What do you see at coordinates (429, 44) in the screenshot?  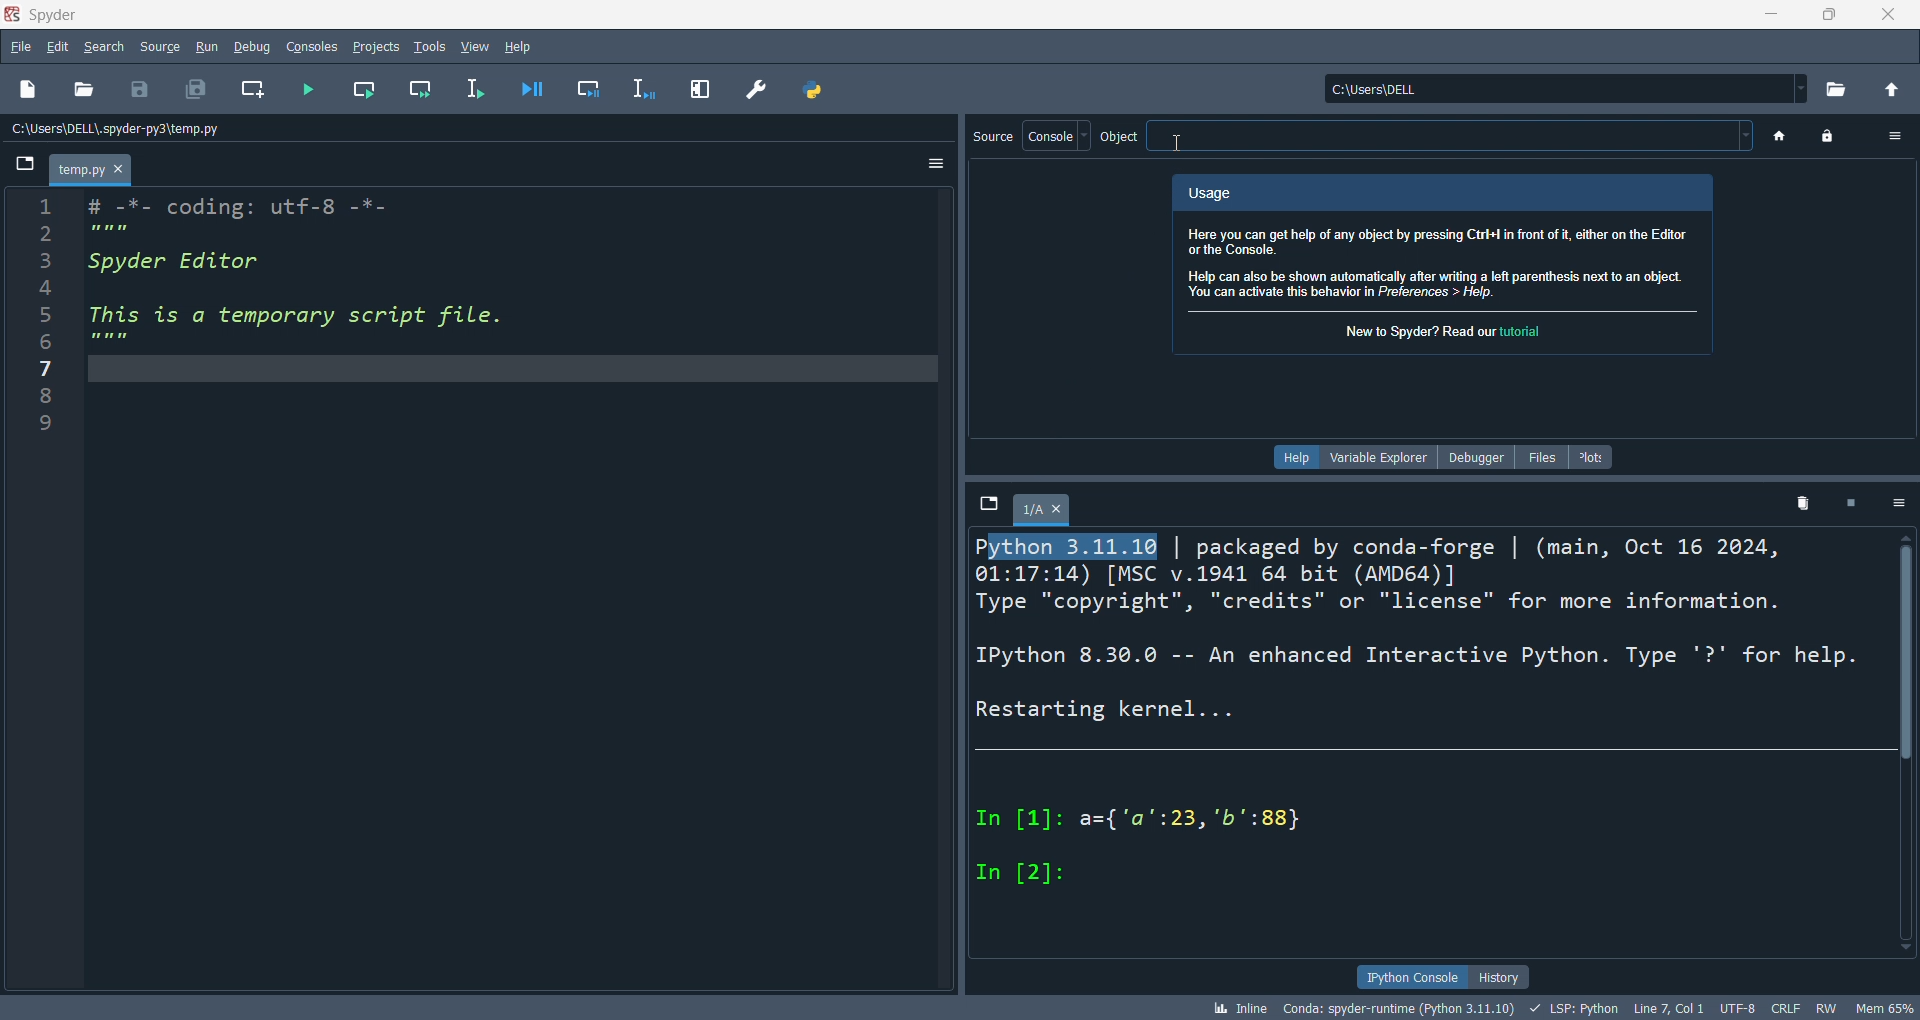 I see `tools` at bounding box center [429, 44].